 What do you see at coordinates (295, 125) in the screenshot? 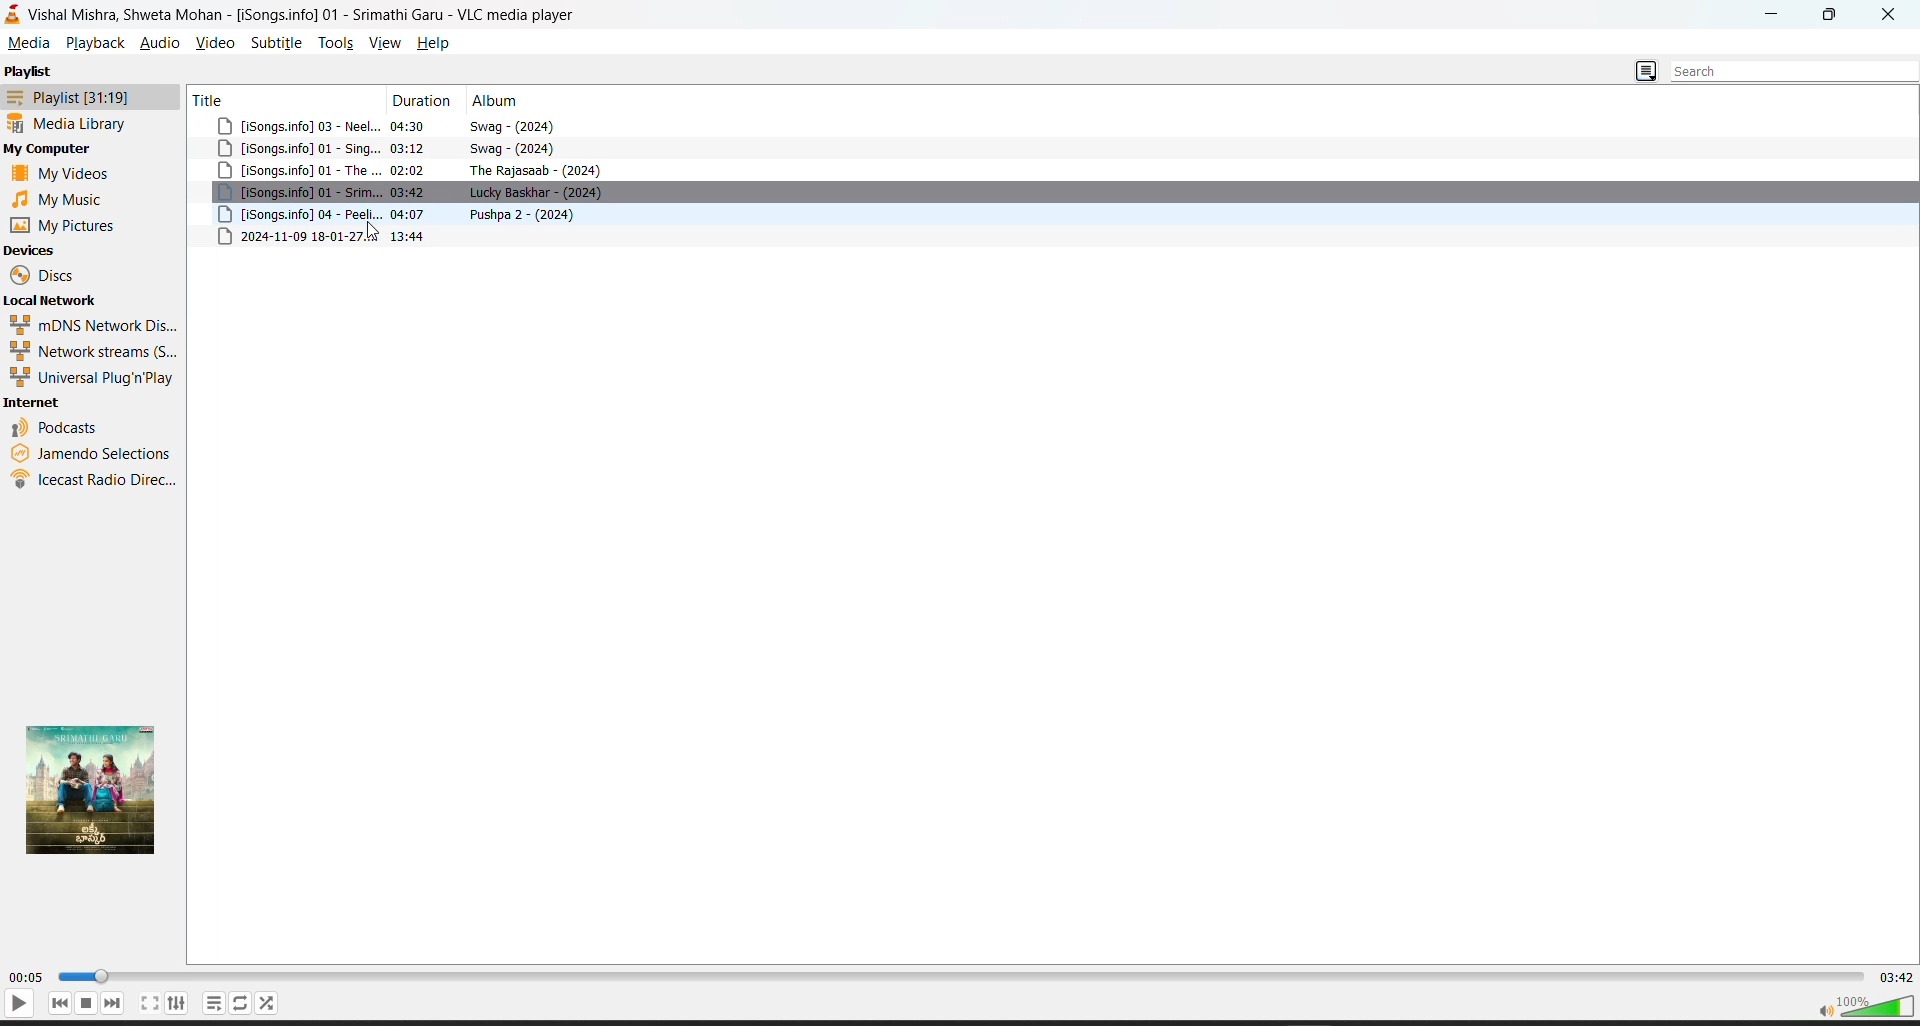
I see `songs info 03 neel` at bounding box center [295, 125].